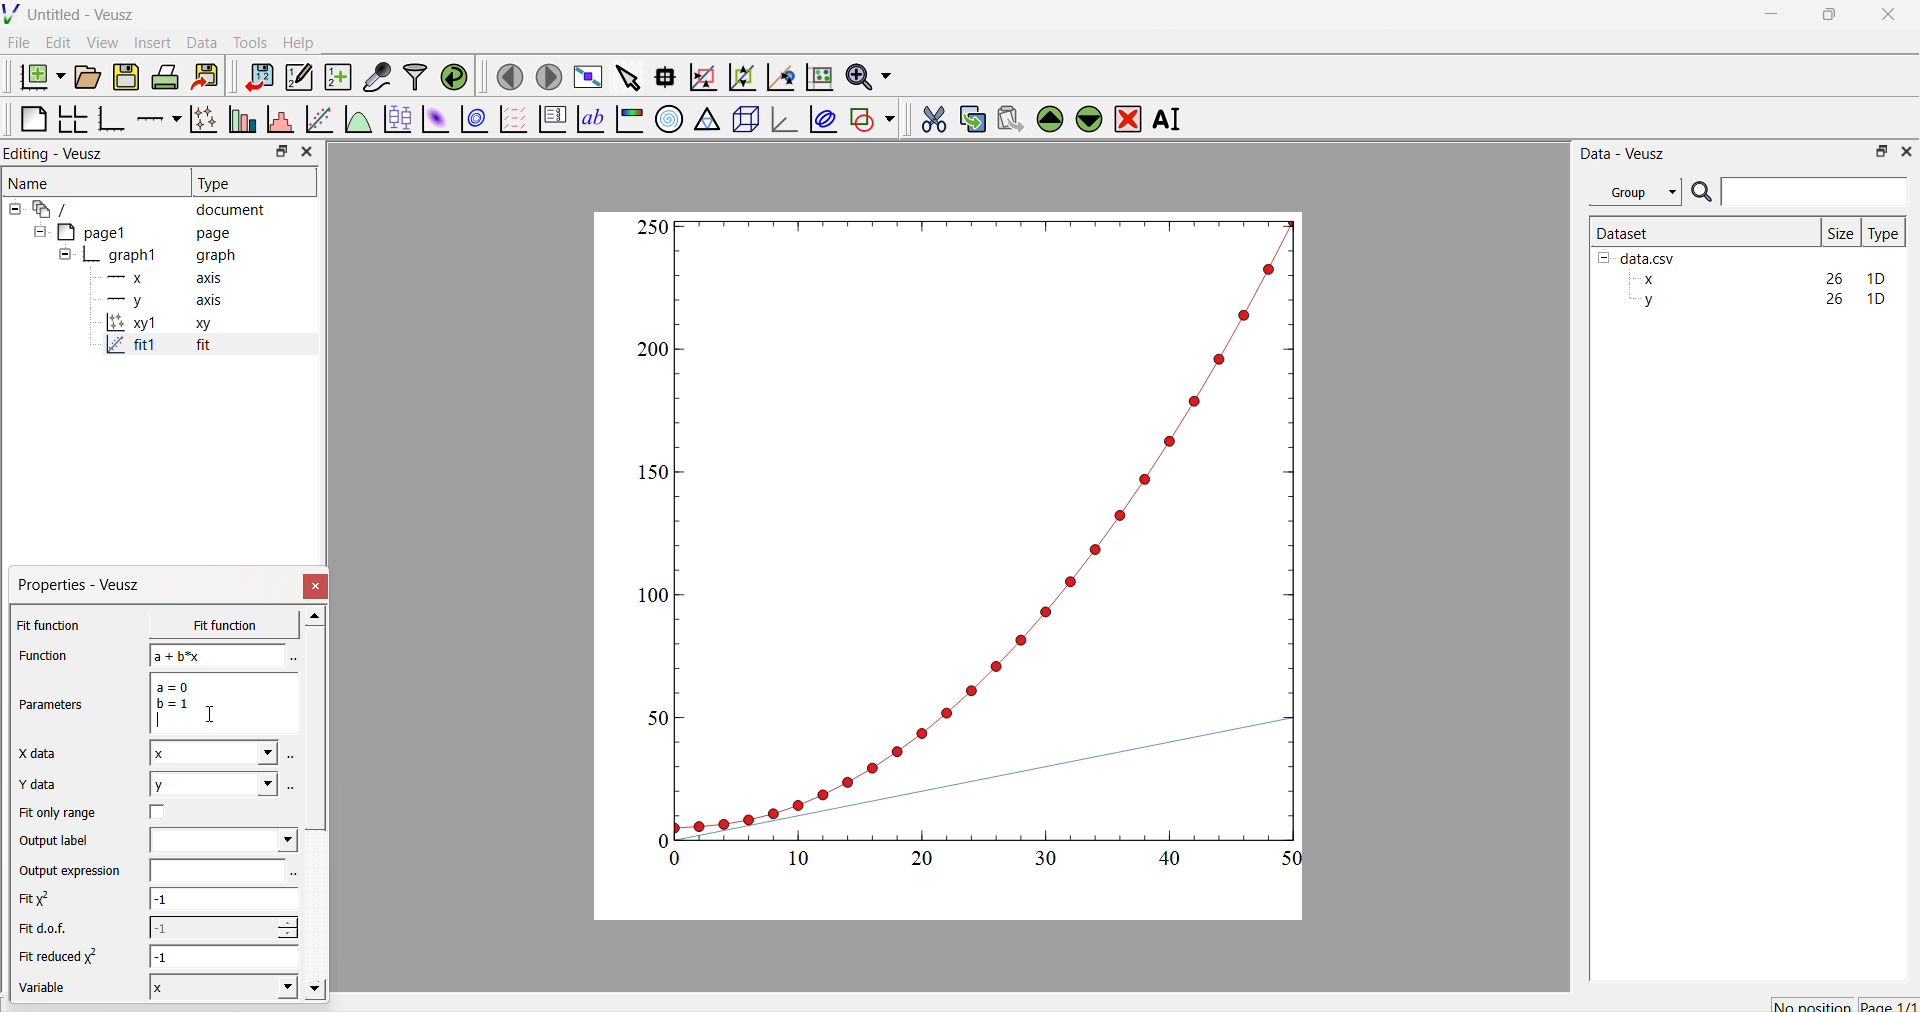 This screenshot has height=1012, width=1920. Describe the element at coordinates (1843, 1005) in the screenshot. I see `No position Page 1/1` at that location.